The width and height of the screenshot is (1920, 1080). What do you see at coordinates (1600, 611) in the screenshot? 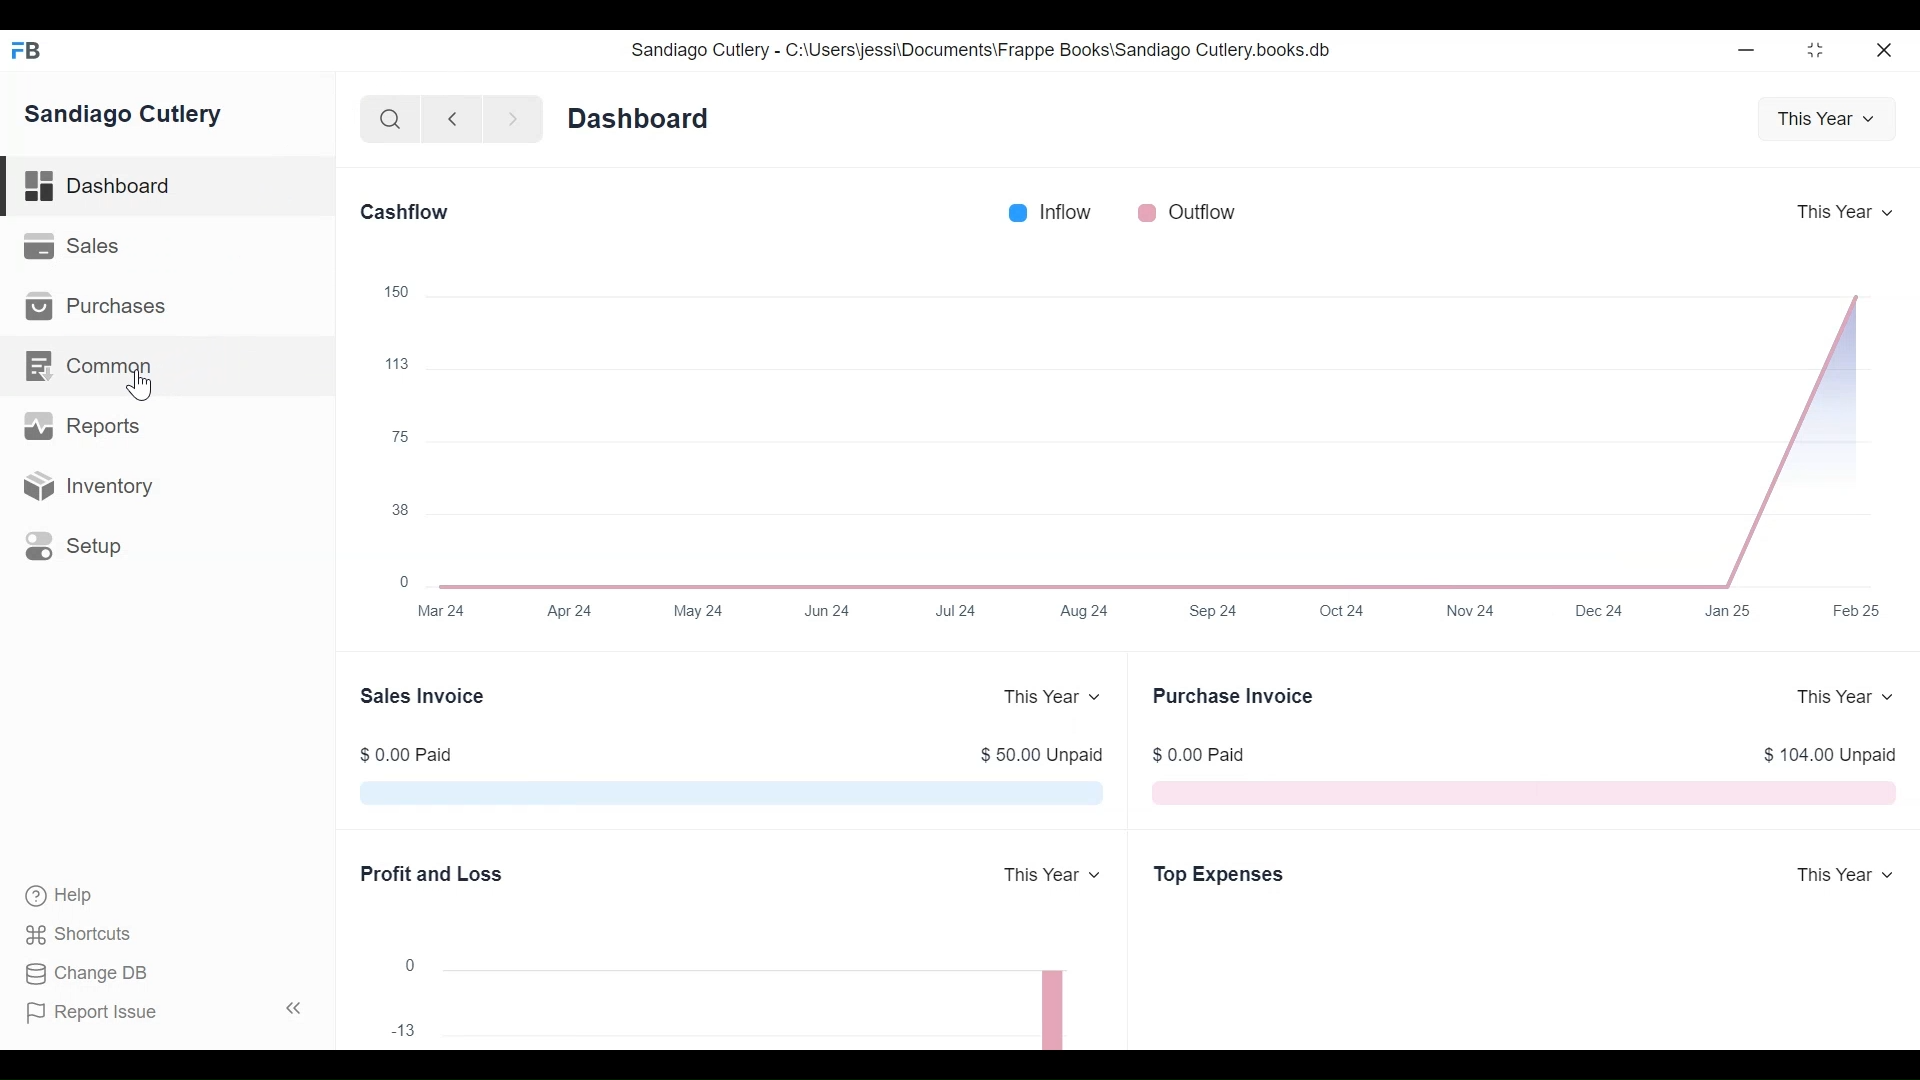
I see `Dec 24` at bounding box center [1600, 611].